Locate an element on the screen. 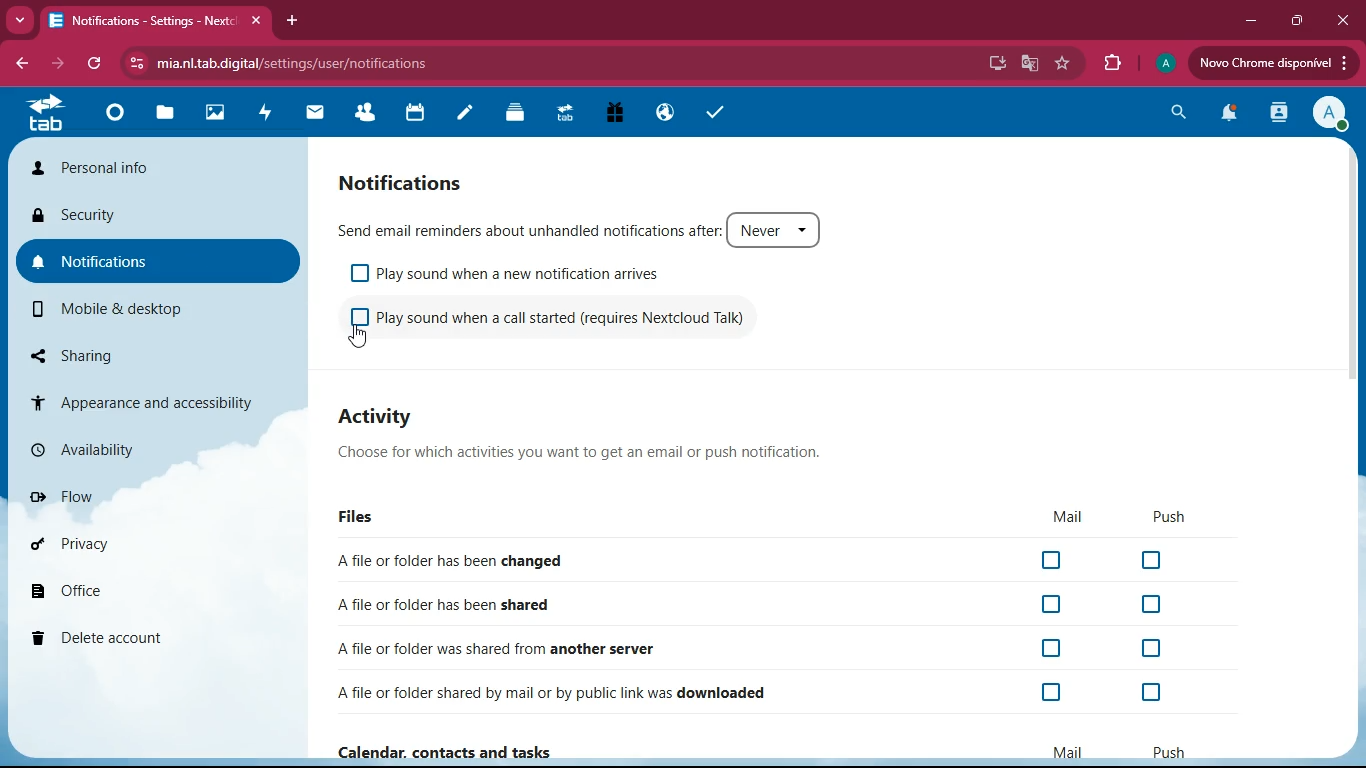 This screenshot has width=1366, height=768. maximize is located at coordinates (1299, 22).